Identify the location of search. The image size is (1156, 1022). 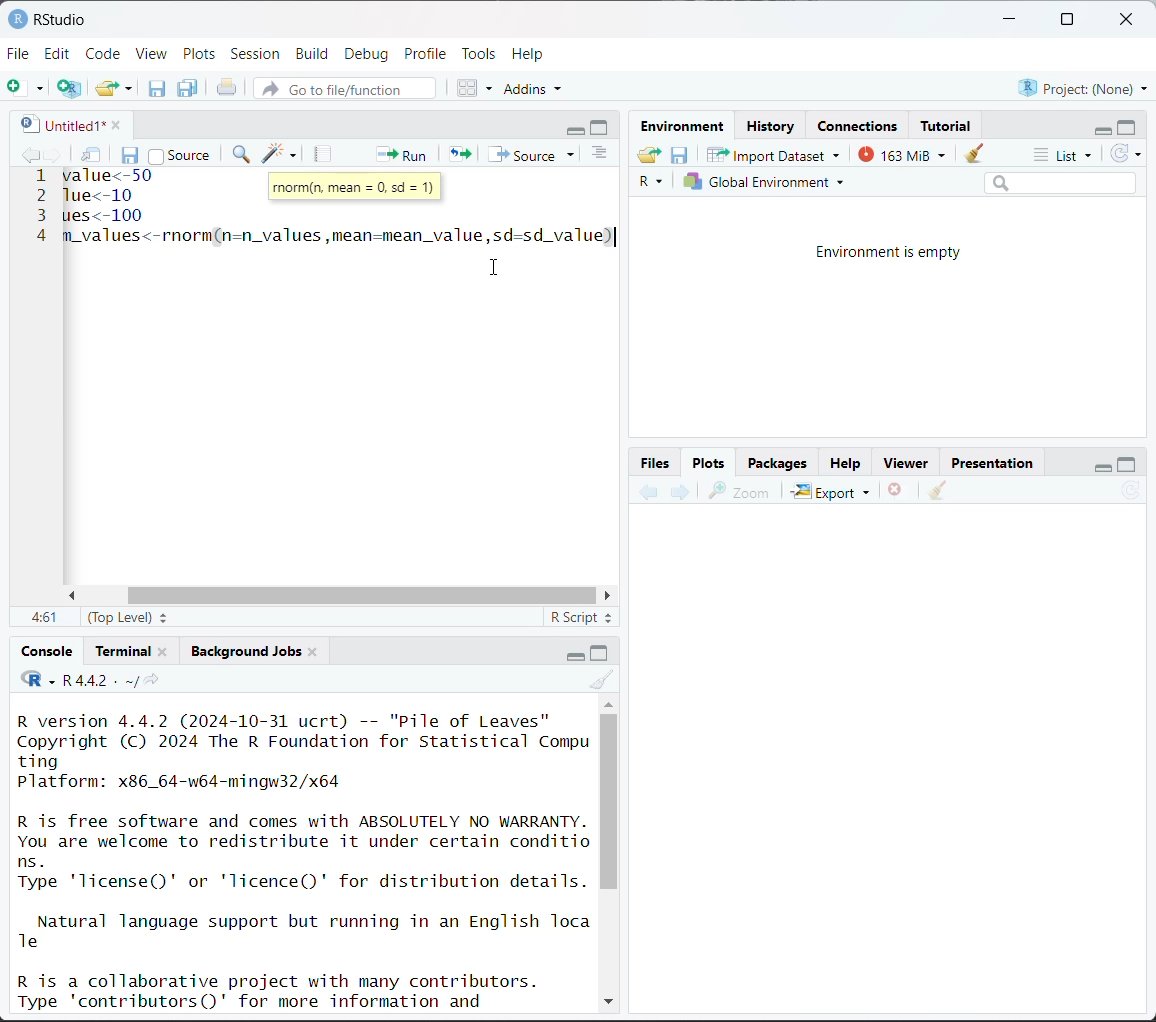
(1060, 182).